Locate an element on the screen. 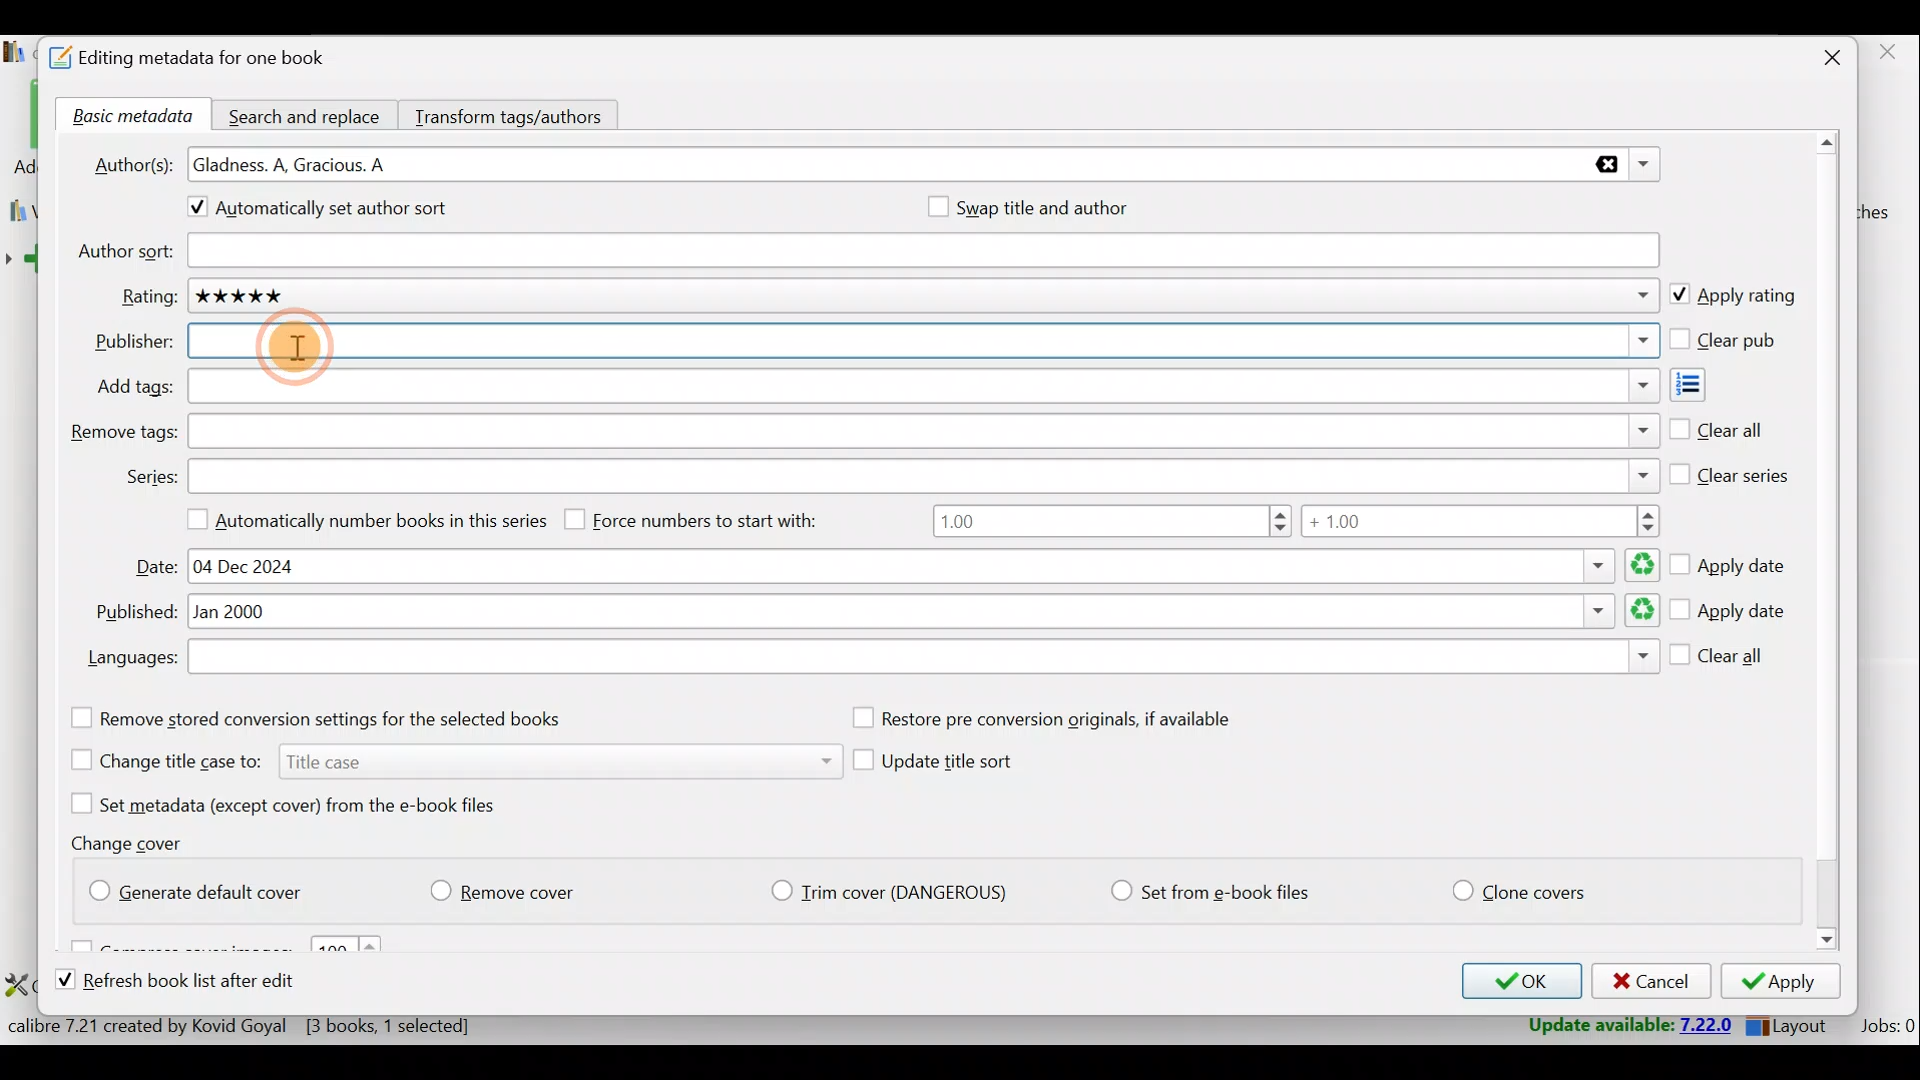  Remove tags: is located at coordinates (122, 433).